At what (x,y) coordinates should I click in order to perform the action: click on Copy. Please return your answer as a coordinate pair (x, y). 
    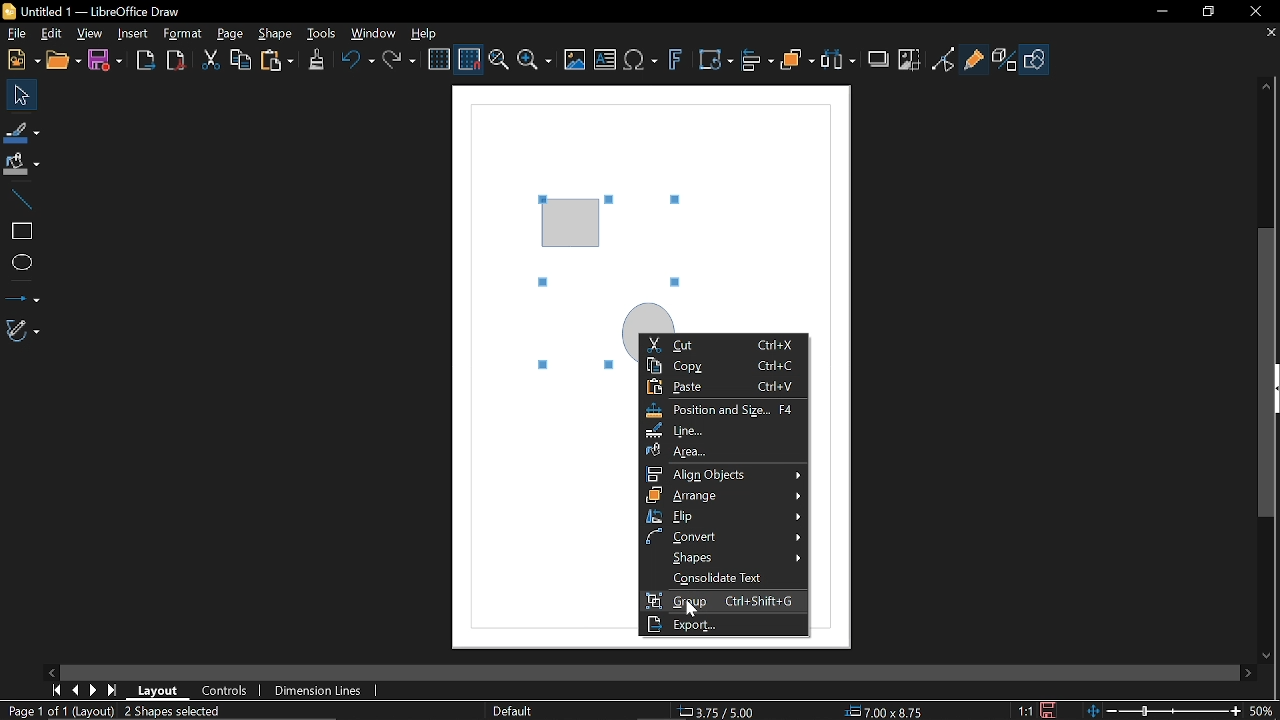
    Looking at the image, I should click on (720, 366).